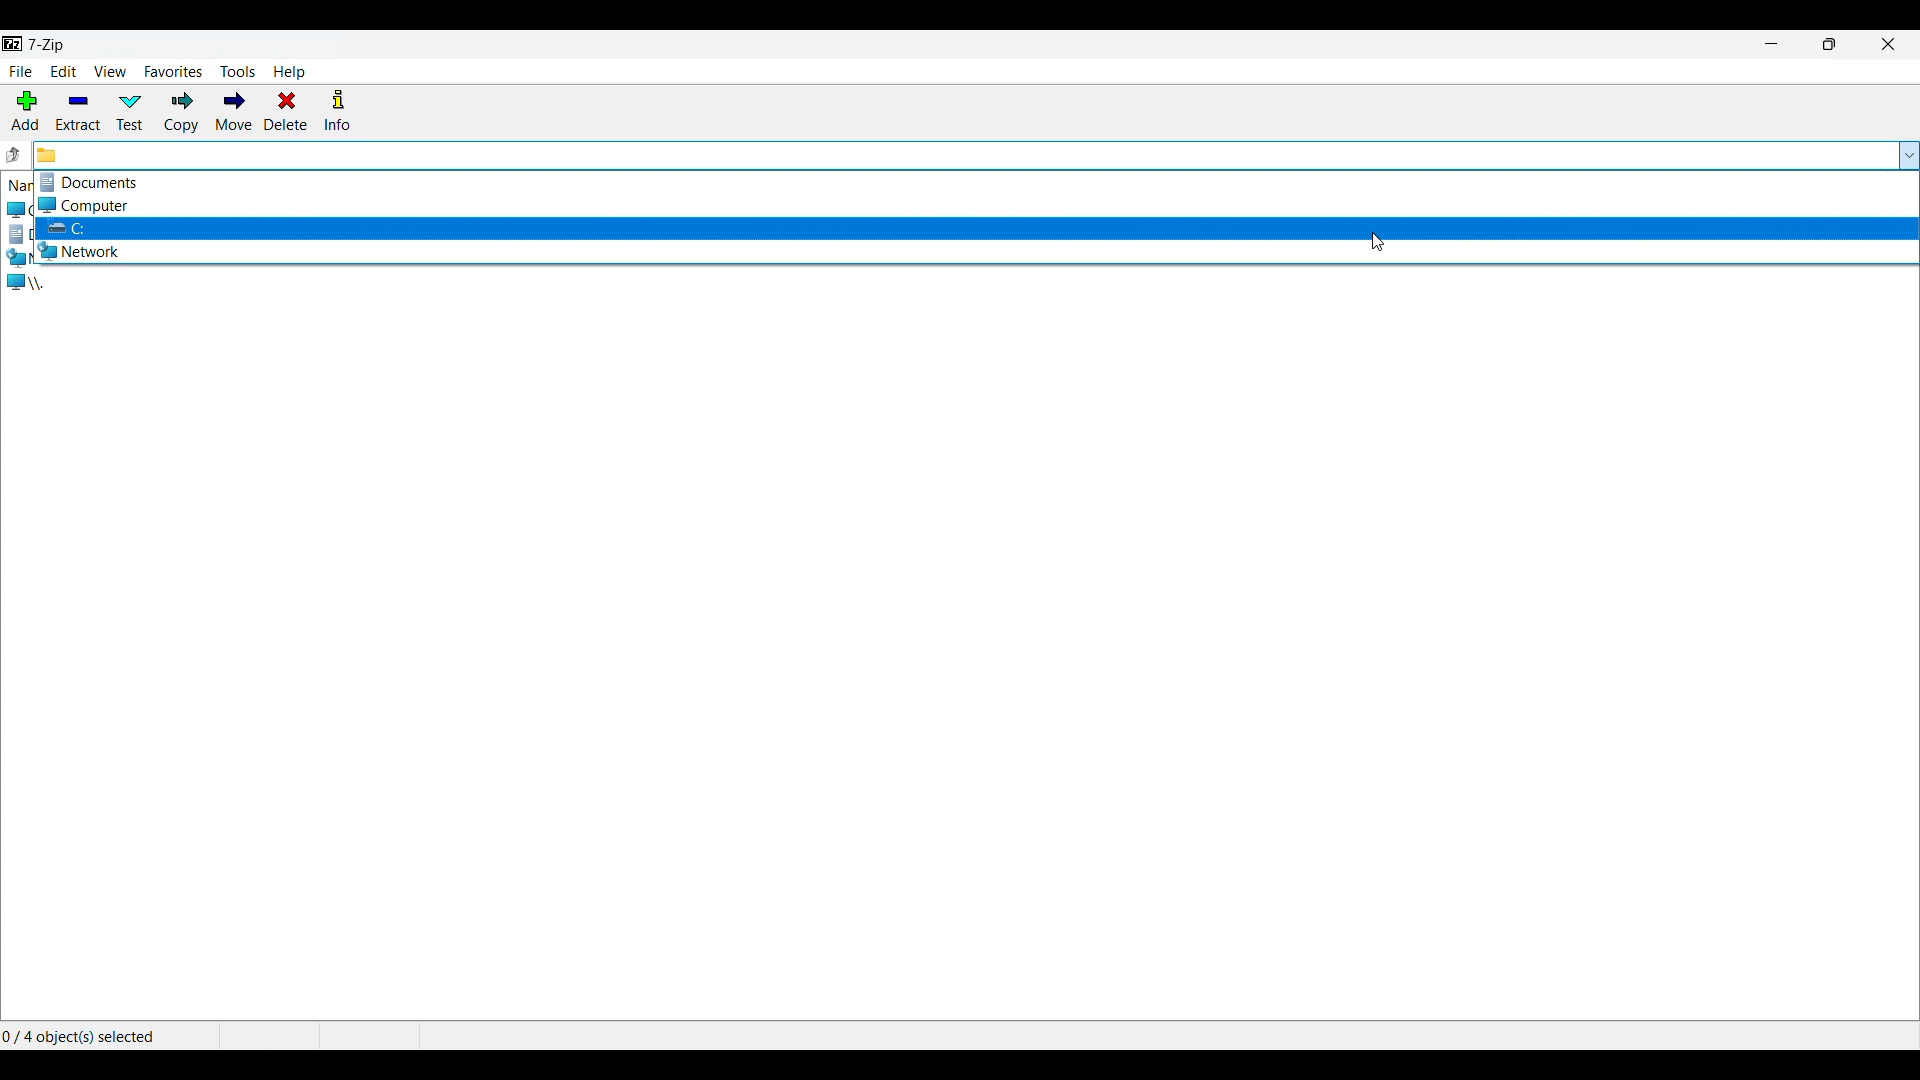 This screenshot has height=1080, width=1920. I want to click on Delete, so click(286, 111).